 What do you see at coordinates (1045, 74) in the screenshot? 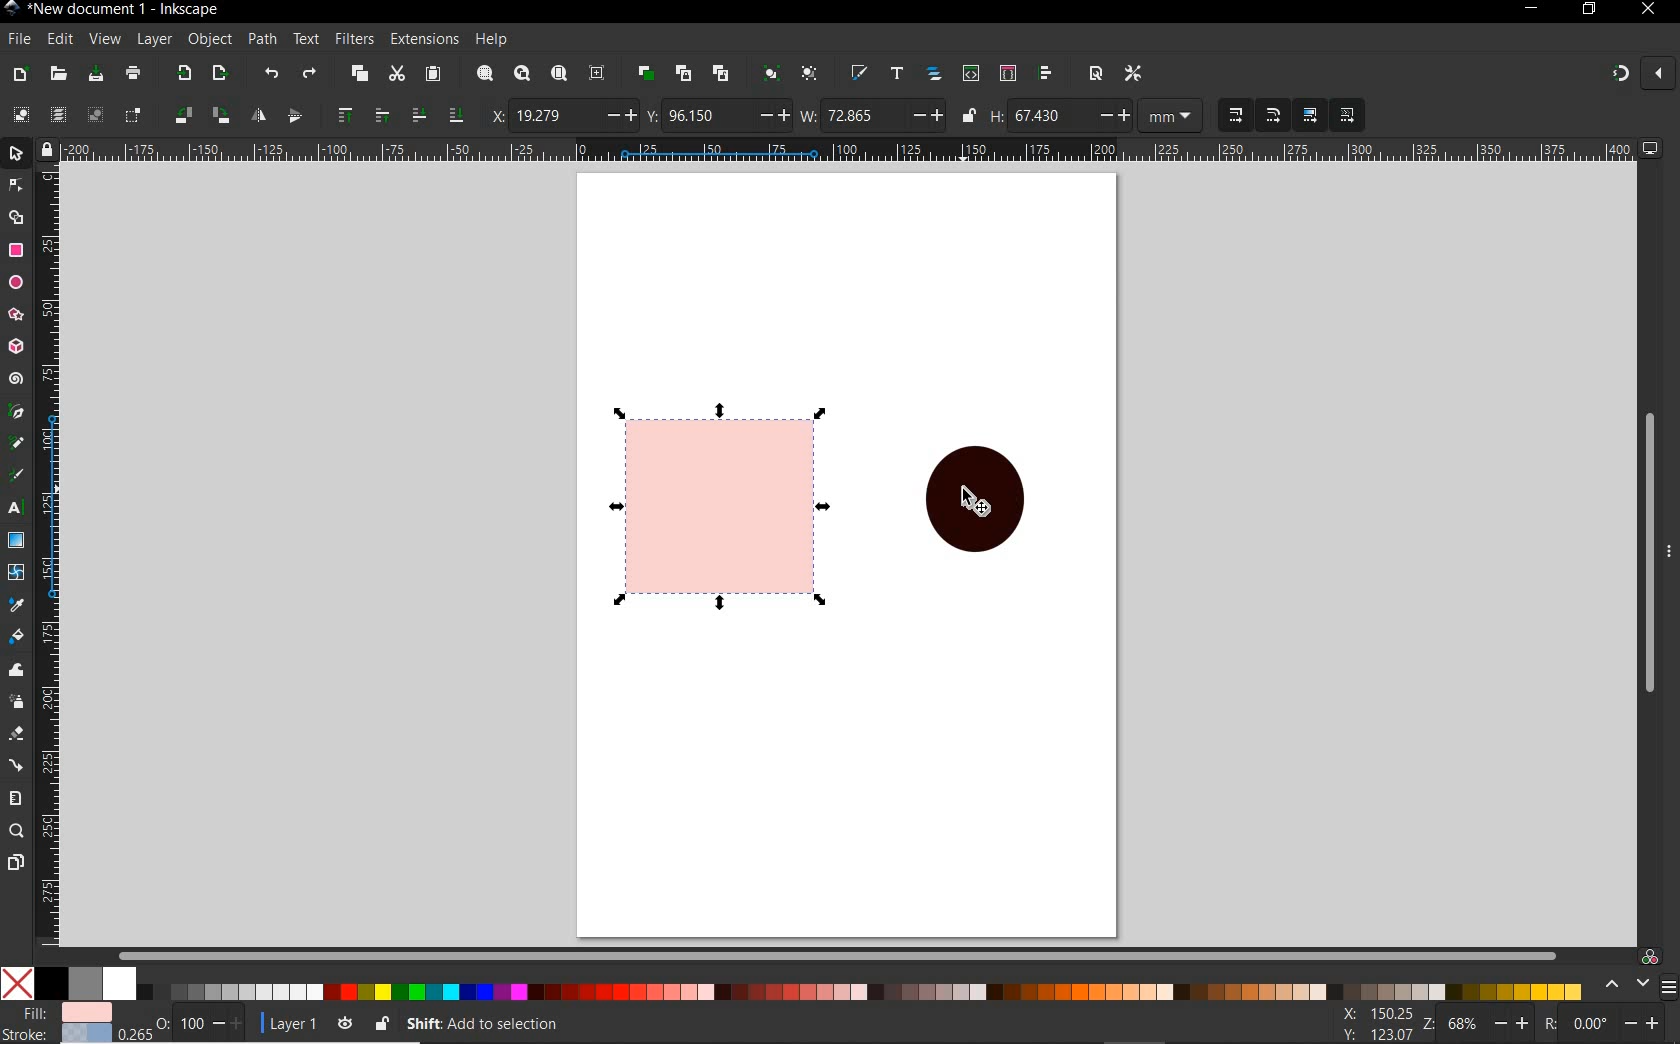
I see `open align and distribu` at bounding box center [1045, 74].